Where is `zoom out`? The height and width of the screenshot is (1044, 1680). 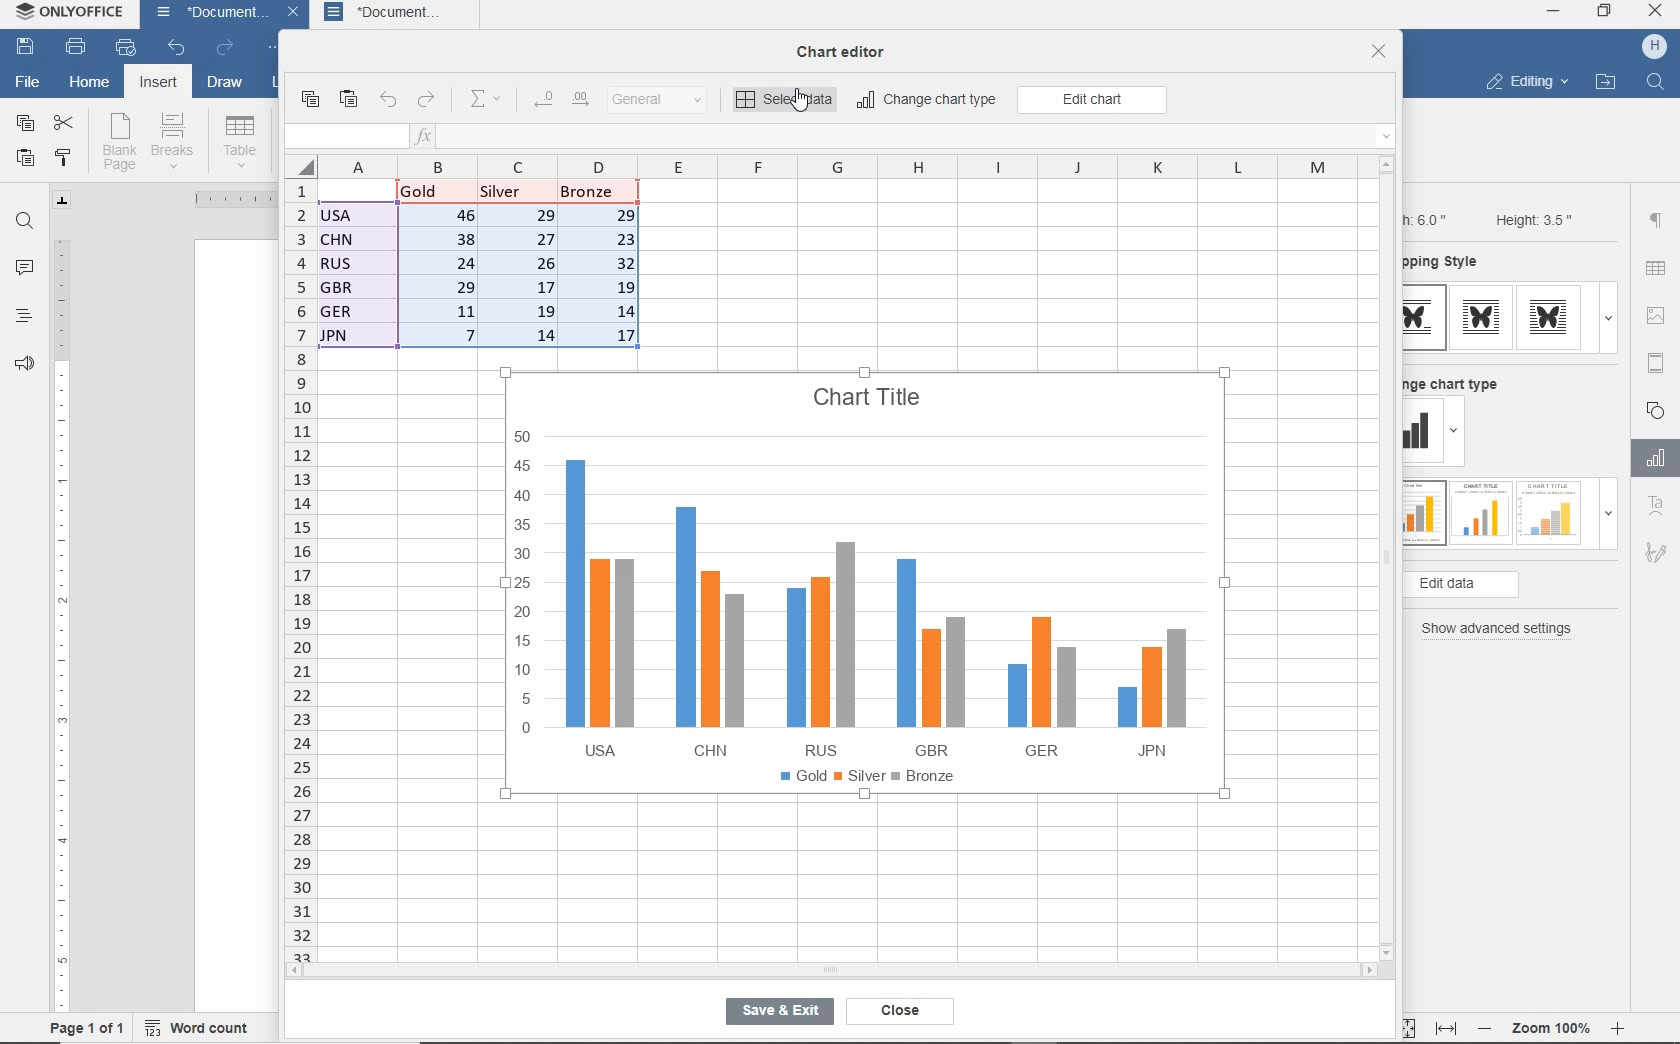 zoom out is located at coordinates (1487, 1028).